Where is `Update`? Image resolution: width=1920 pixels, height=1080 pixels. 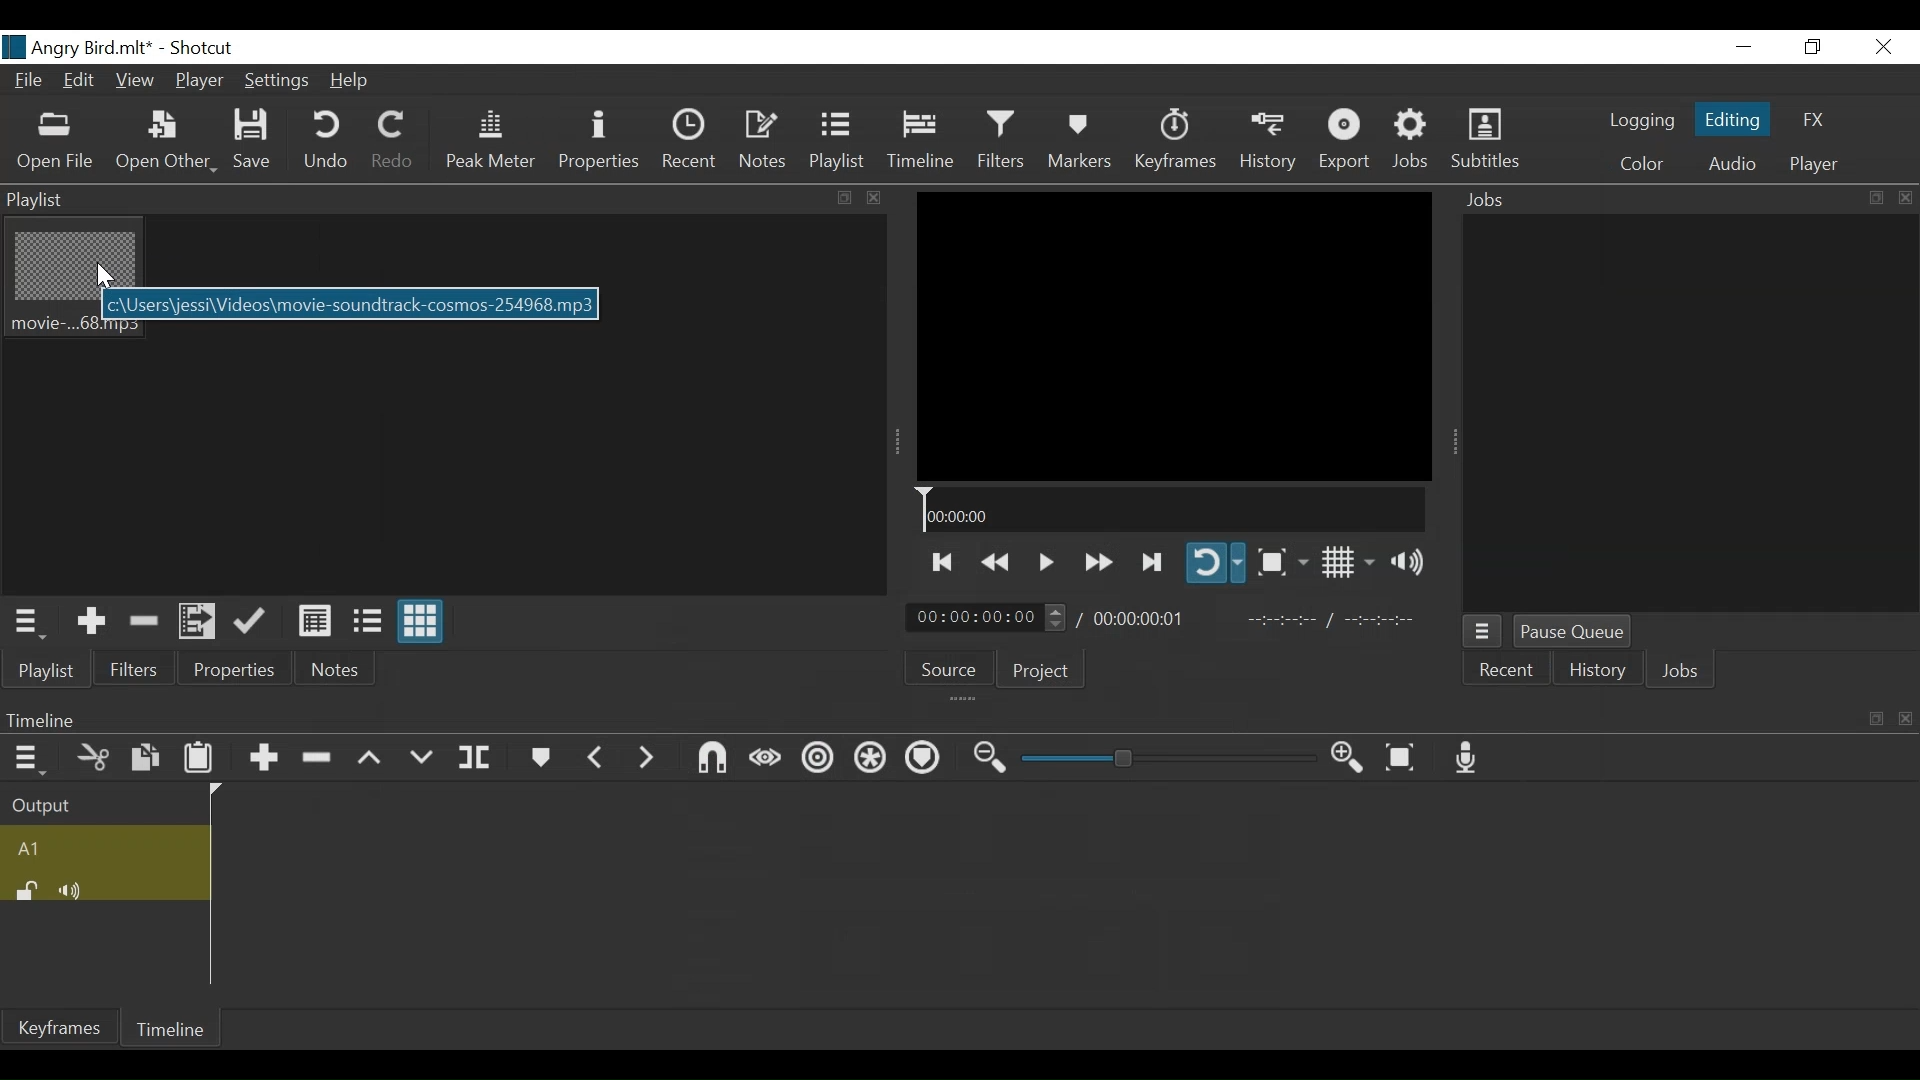
Update is located at coordinates (253, 623).